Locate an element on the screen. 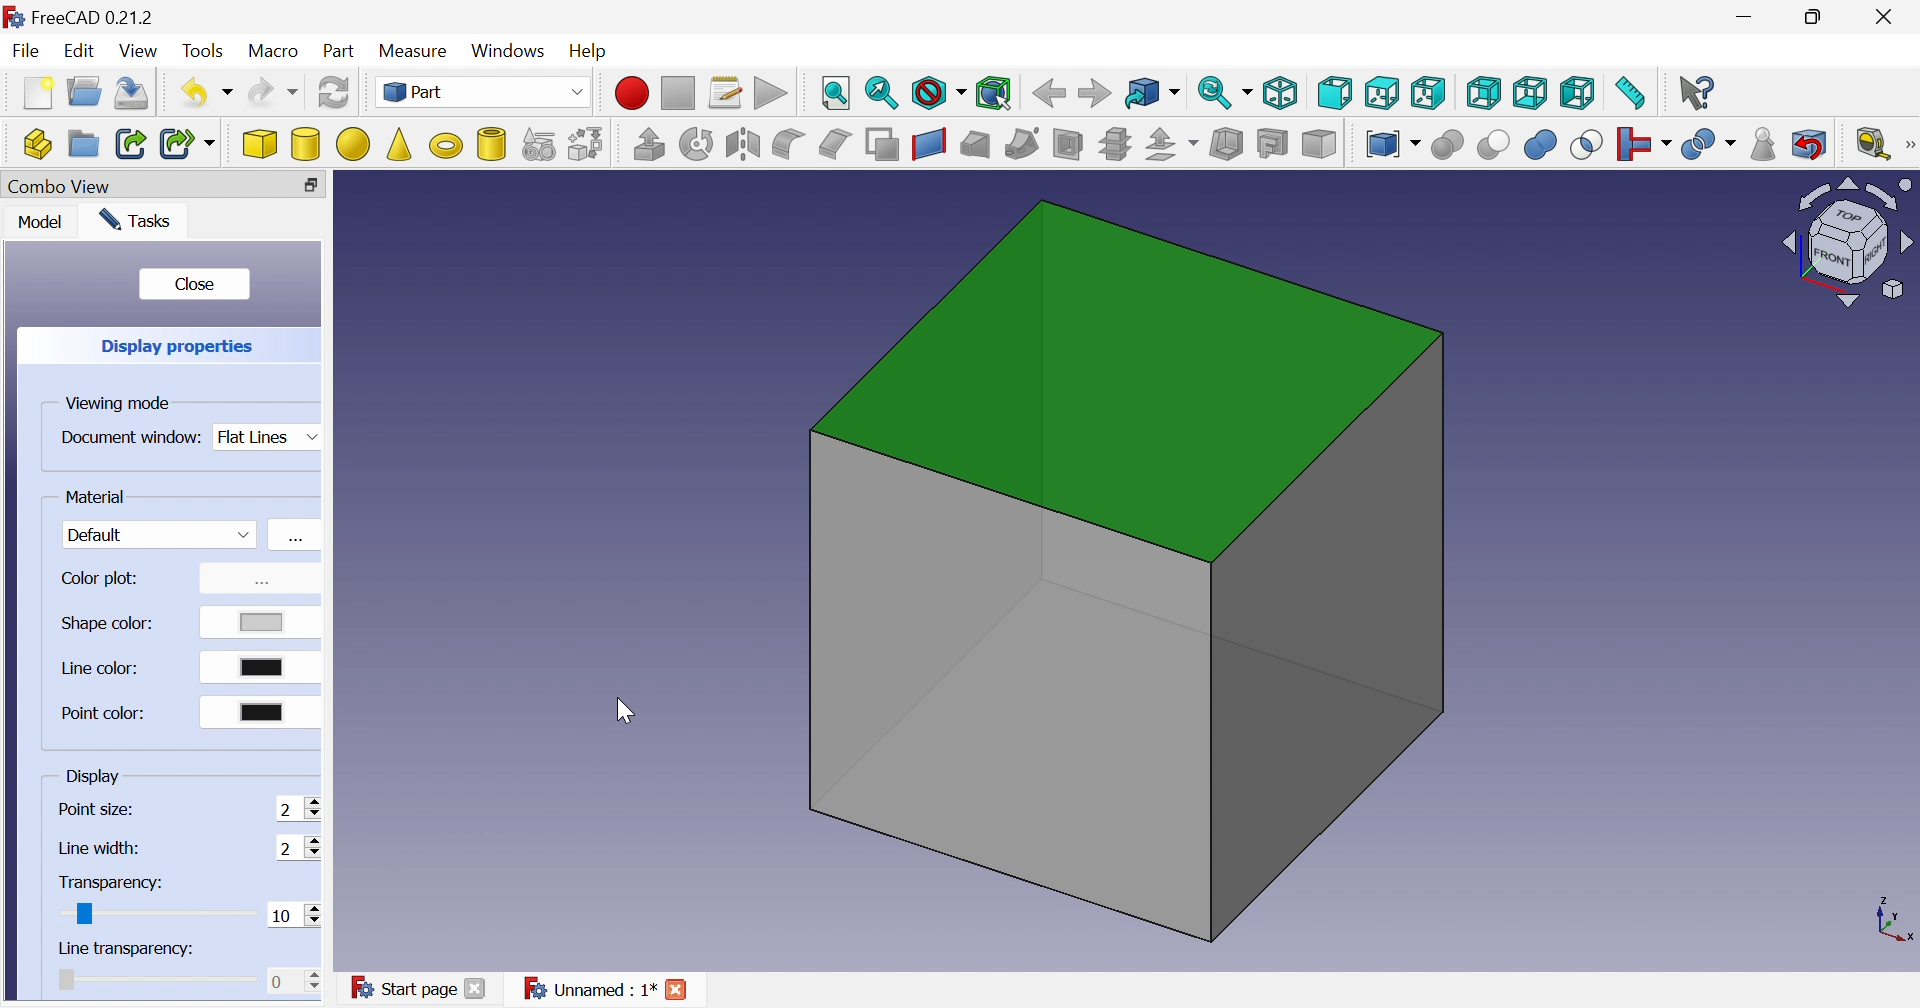 The width and height of the screenshot is (1920, 1008). Isometric is located at coordinates (1279, 92).